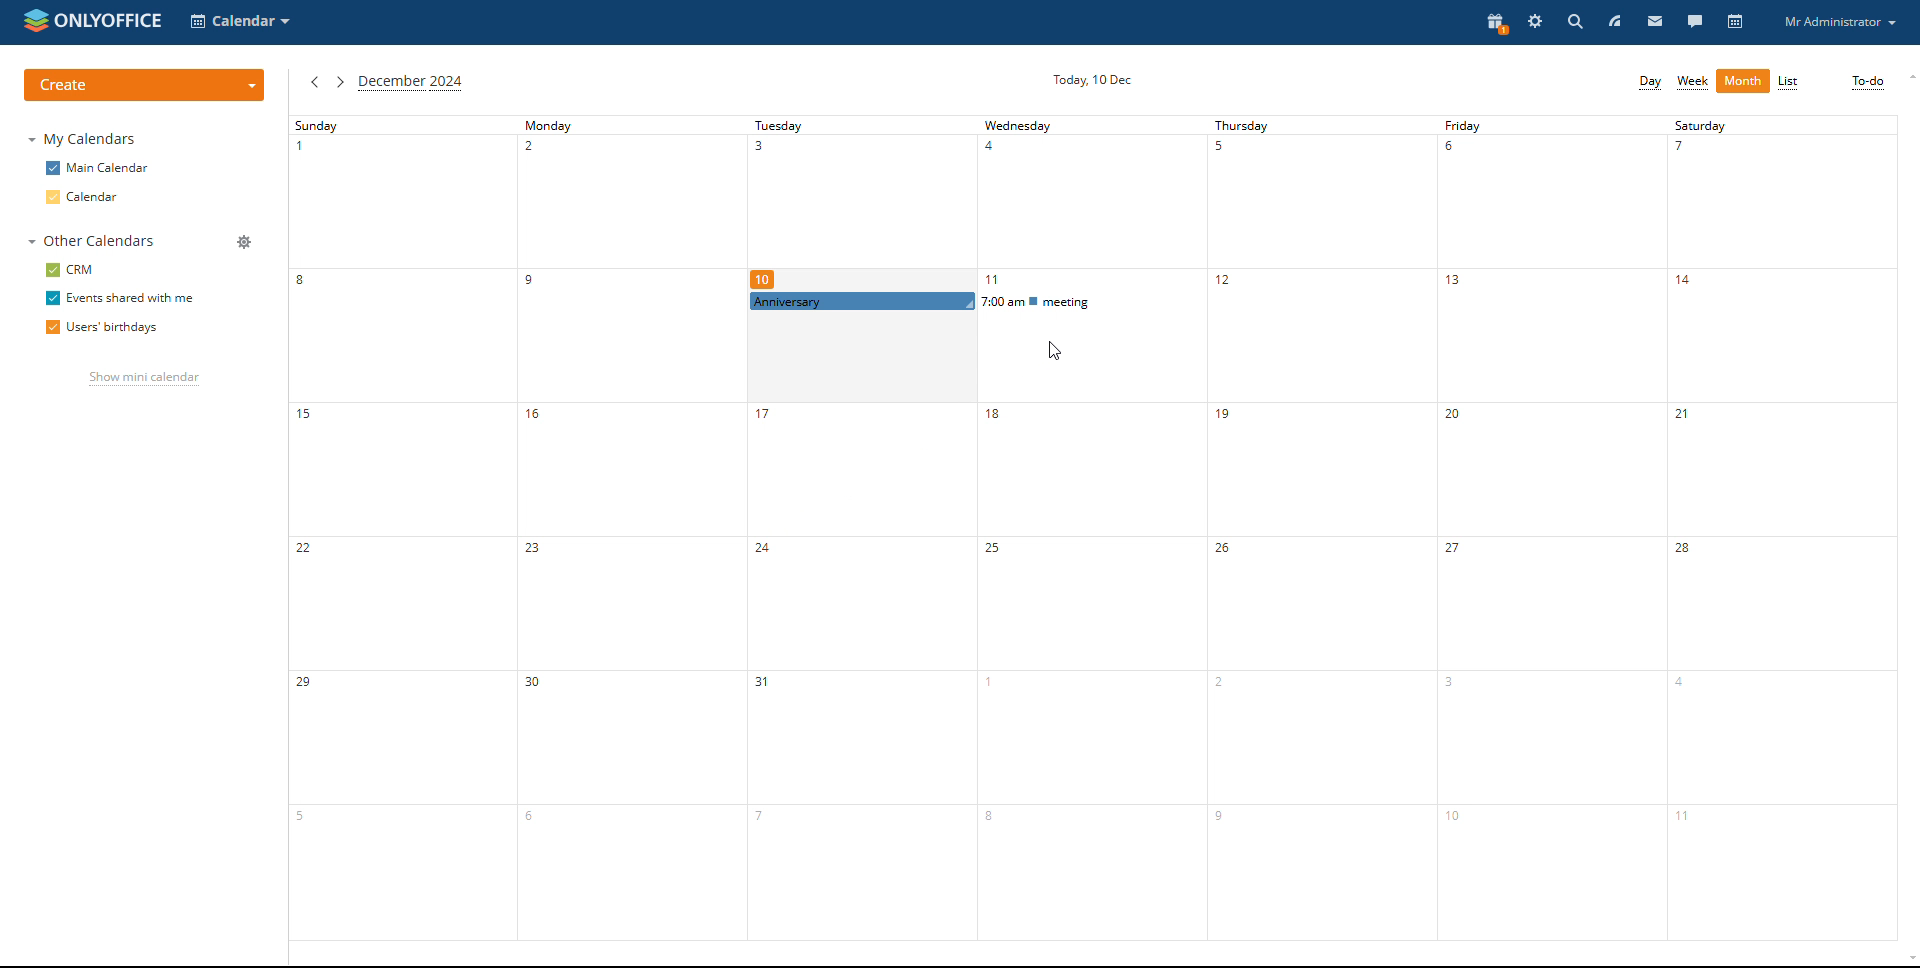 The height and width of the screenshot is (968, 1920). What do you see at coordinates (859, 528) in the screenshot?
I see `tuesday` at bounding box center [859, 528].